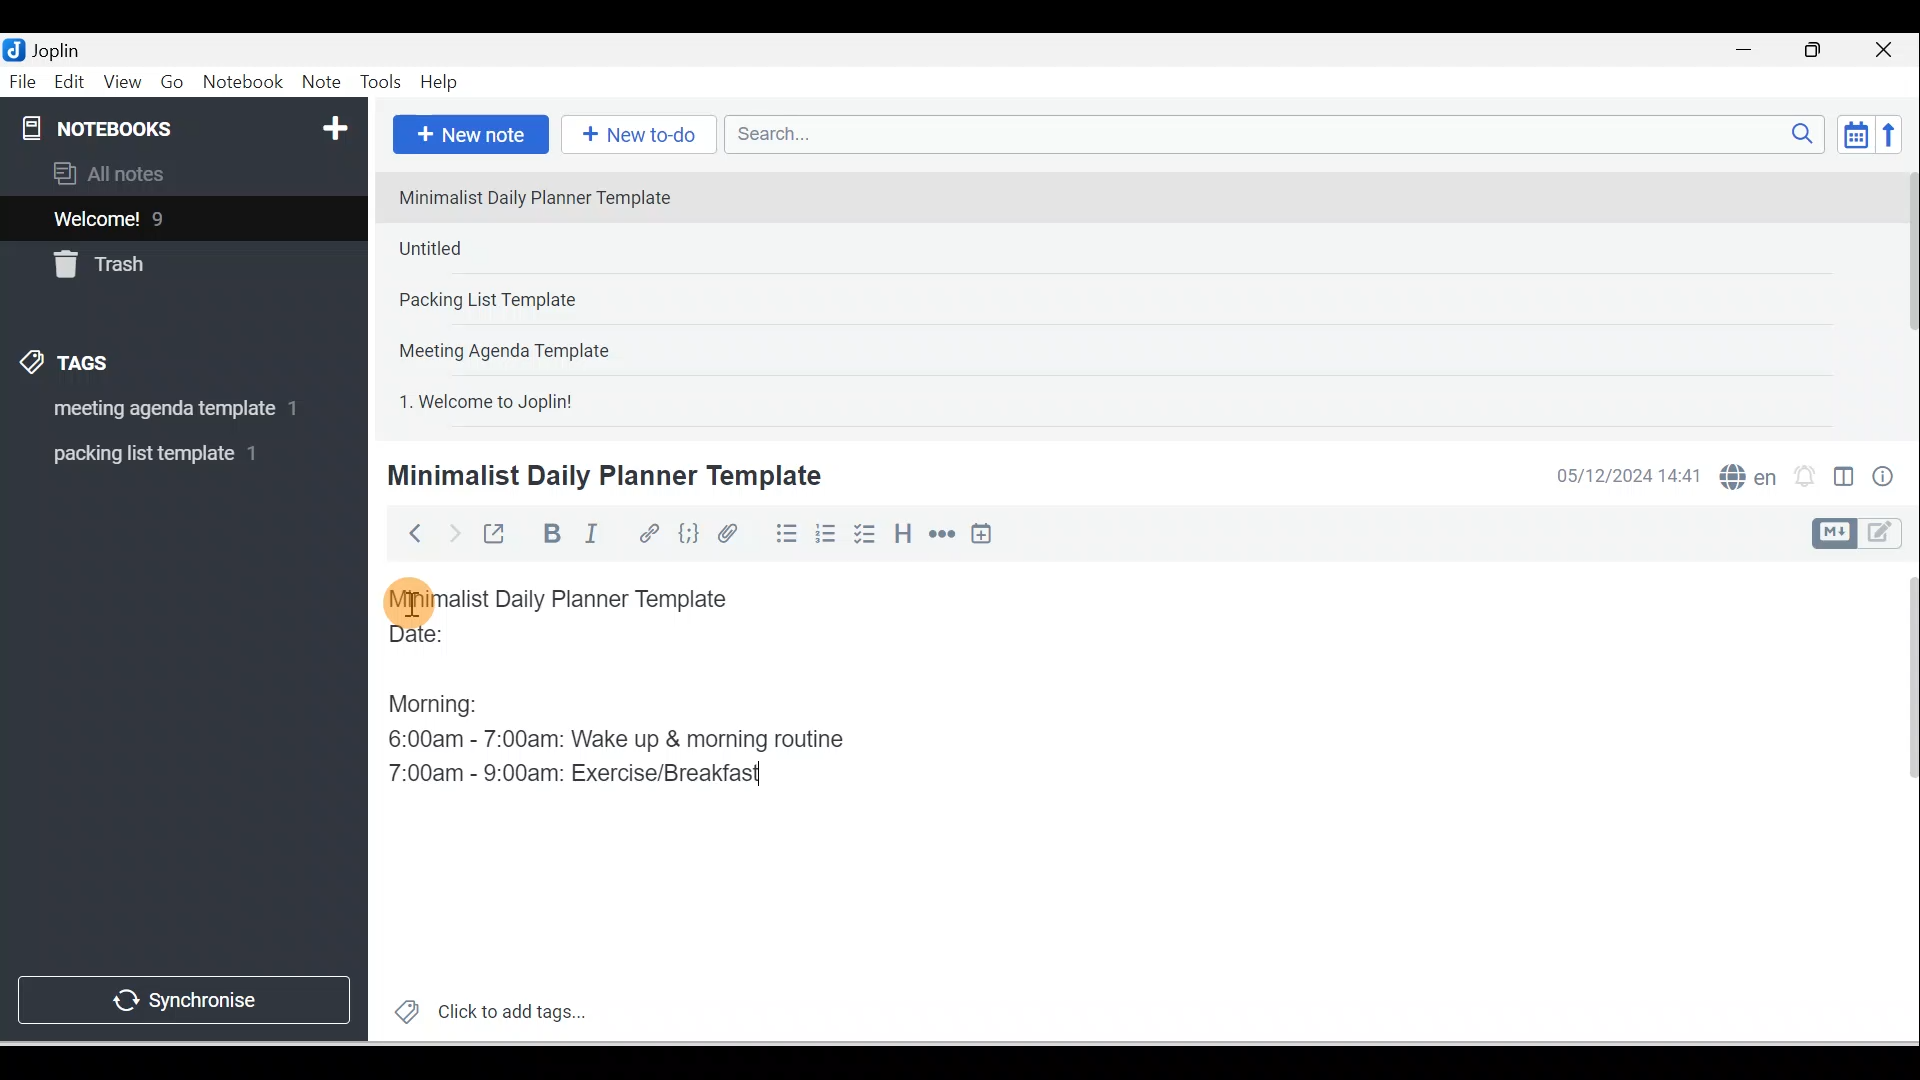 This screenshot has width=1920, height=1080. What do you see at coordinates (1855, 133) in the screenshot?
I see `Toggle sort order` at bounding box center [1855, 133].